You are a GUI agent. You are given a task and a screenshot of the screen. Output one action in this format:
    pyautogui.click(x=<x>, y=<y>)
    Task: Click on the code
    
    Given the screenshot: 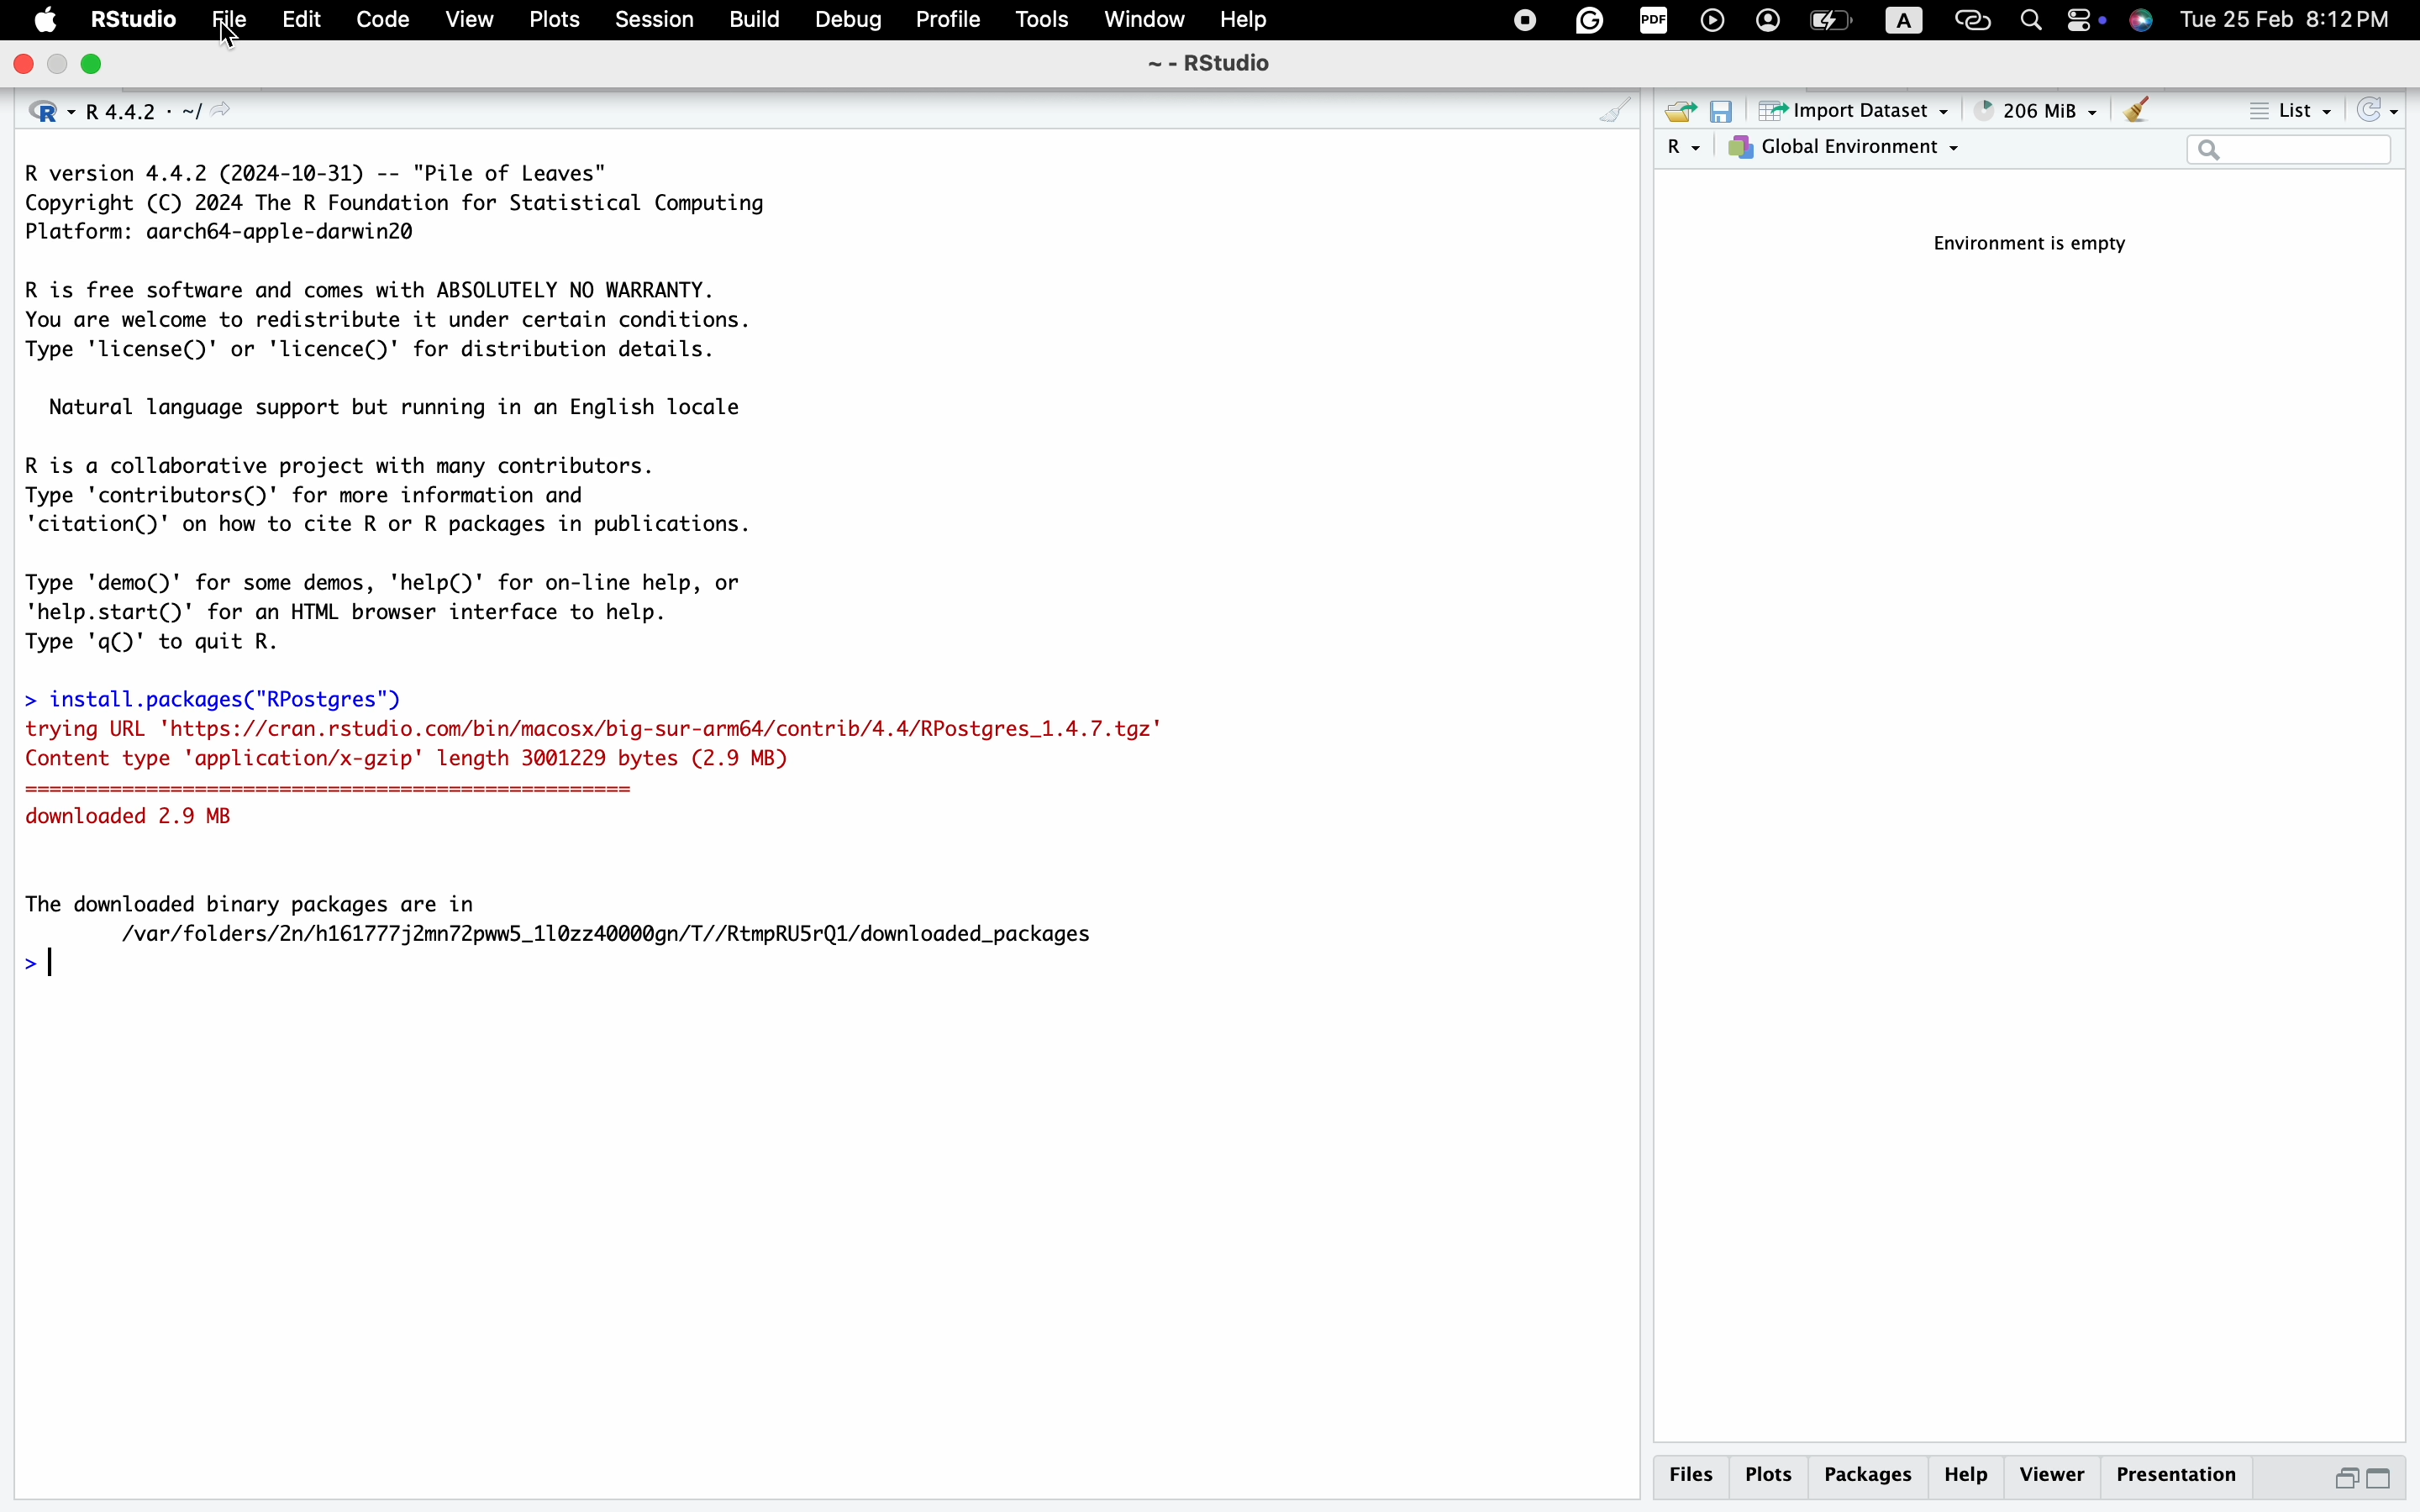 What is the action you would take?
    pyautogui.click(x=380, y=21)
    